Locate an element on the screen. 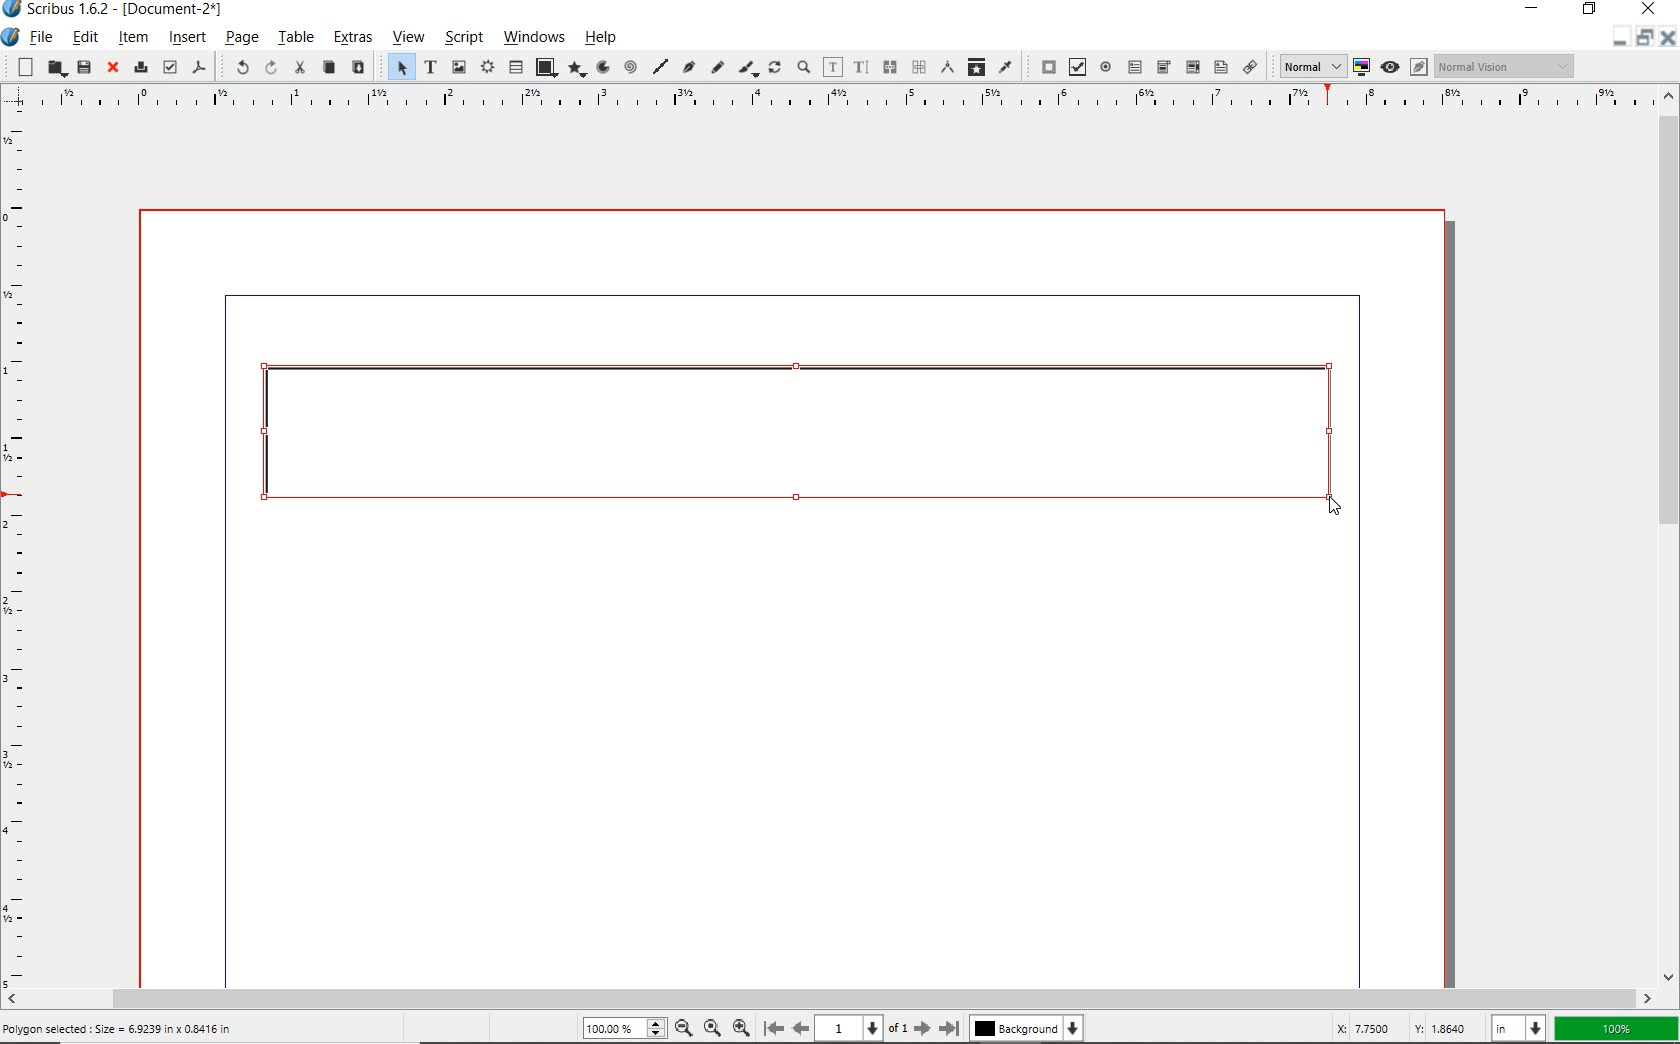 The height and width of the screenshot is (1044, 1680). close is located at coordinates (1648, 10).